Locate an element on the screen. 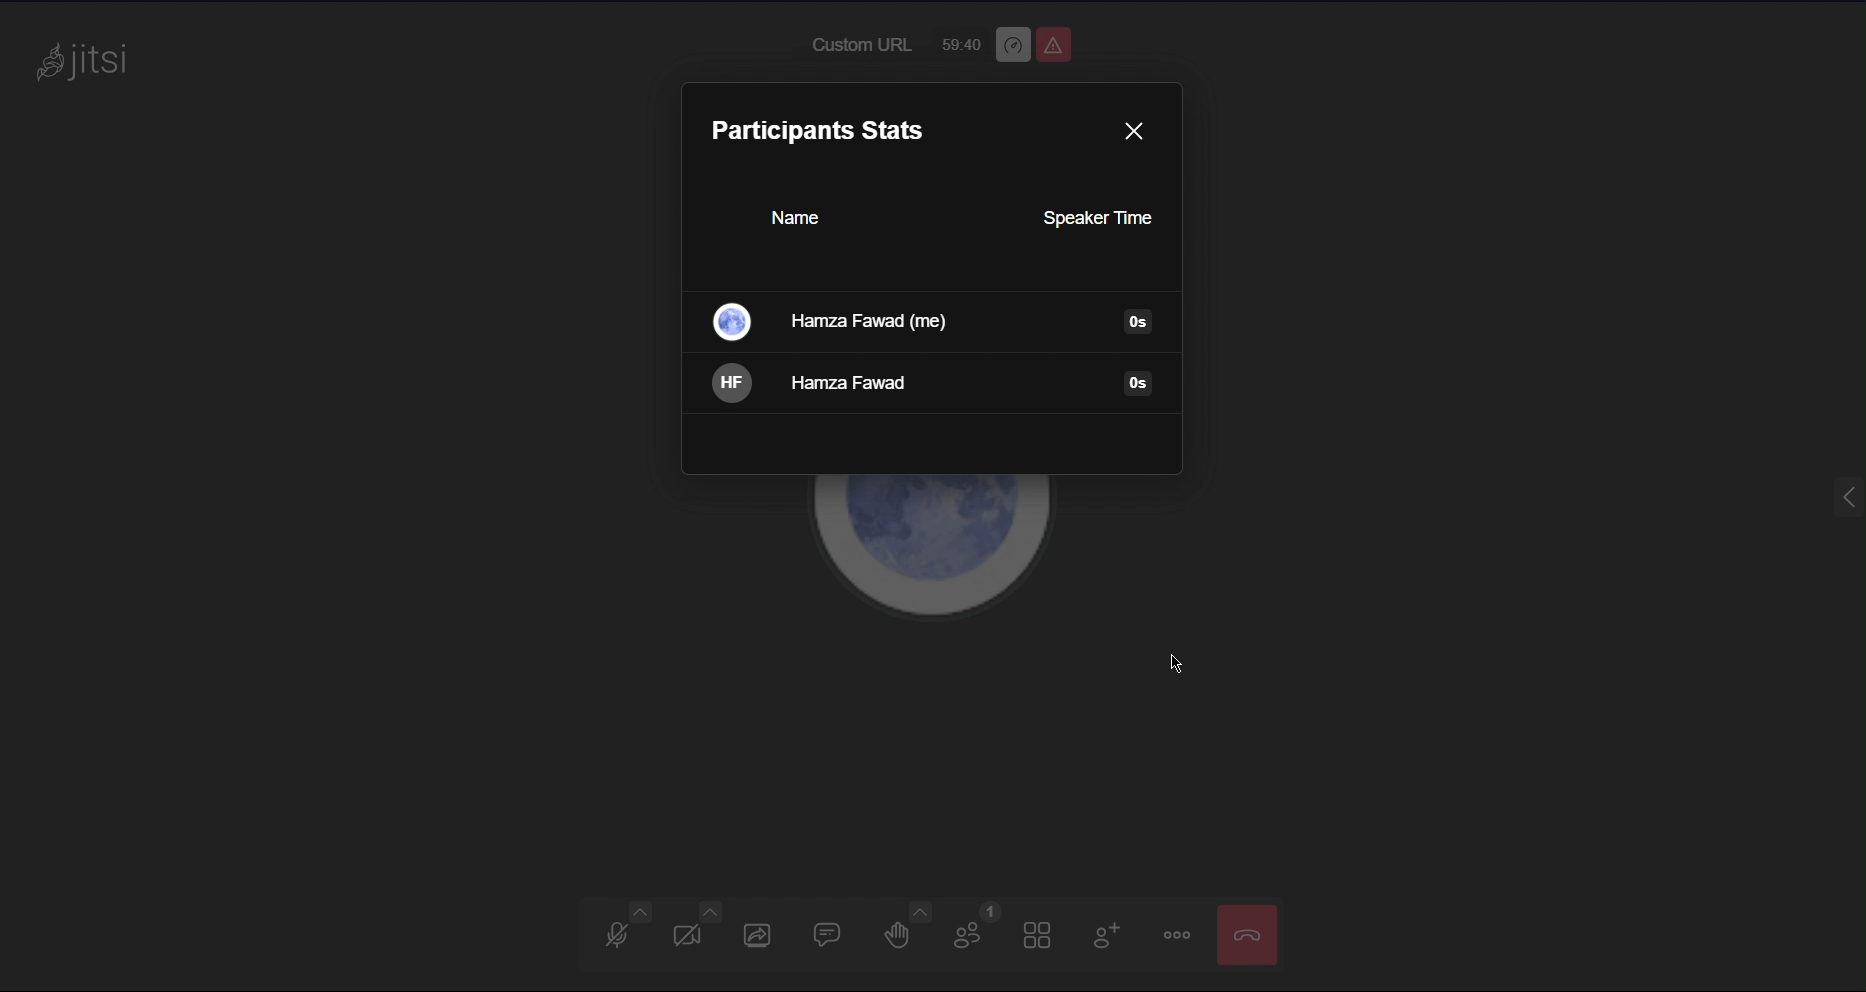  Name is located at coordinates (791, 219).